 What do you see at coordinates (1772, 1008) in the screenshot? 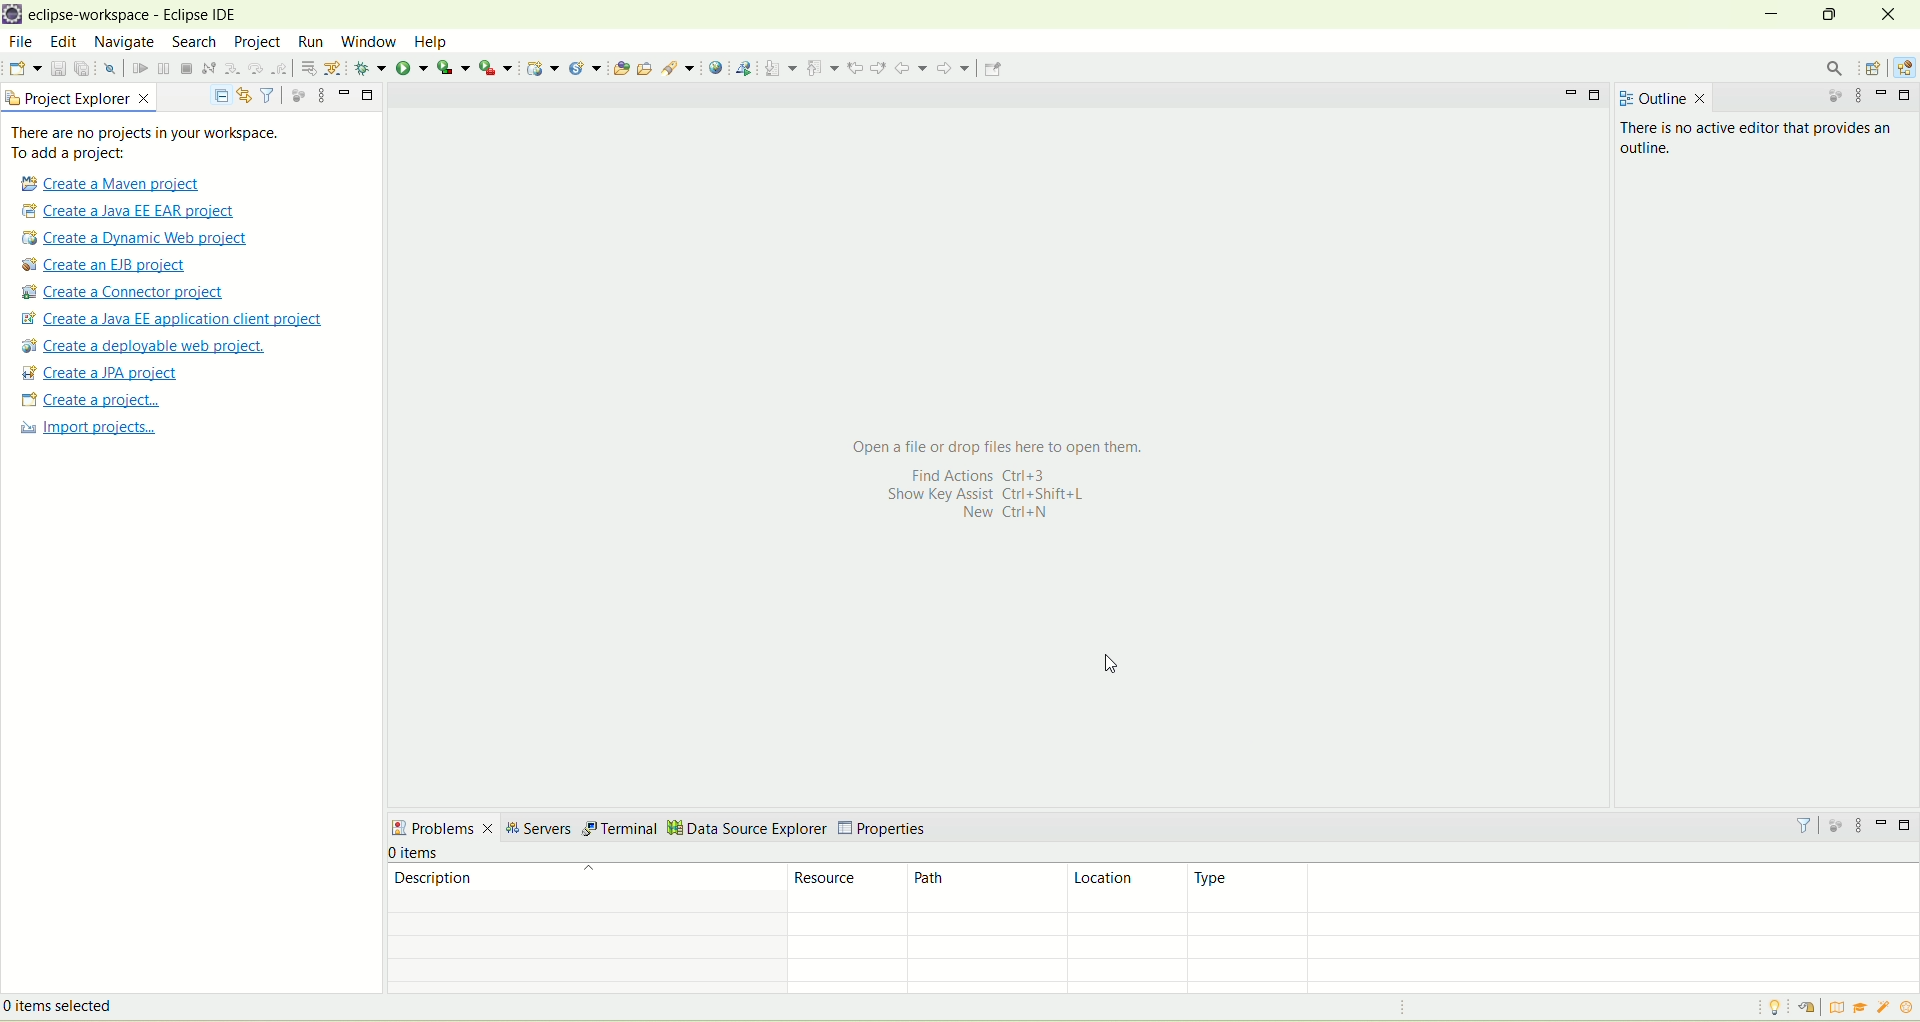
I see `tip of the day` at bounding box center [1772, 1008].